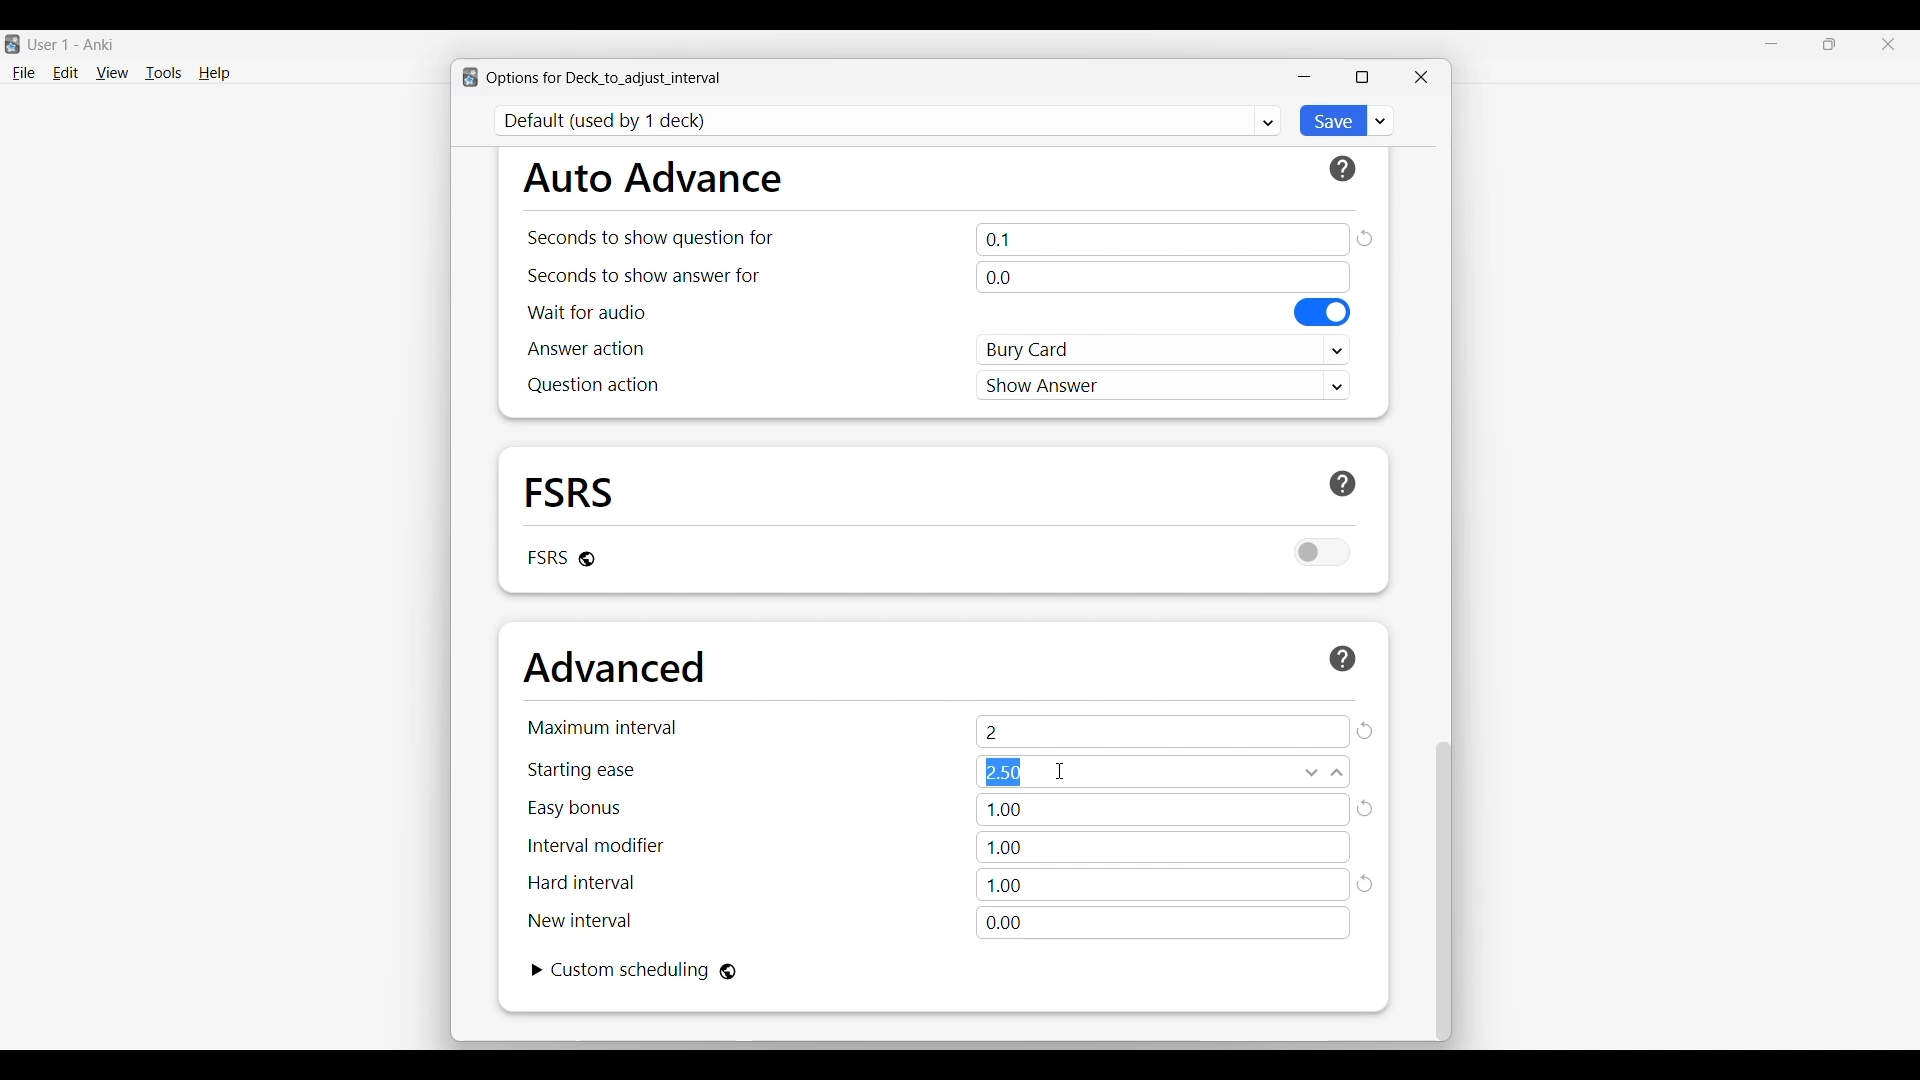  I want to click on File menu, so click(23, 74).